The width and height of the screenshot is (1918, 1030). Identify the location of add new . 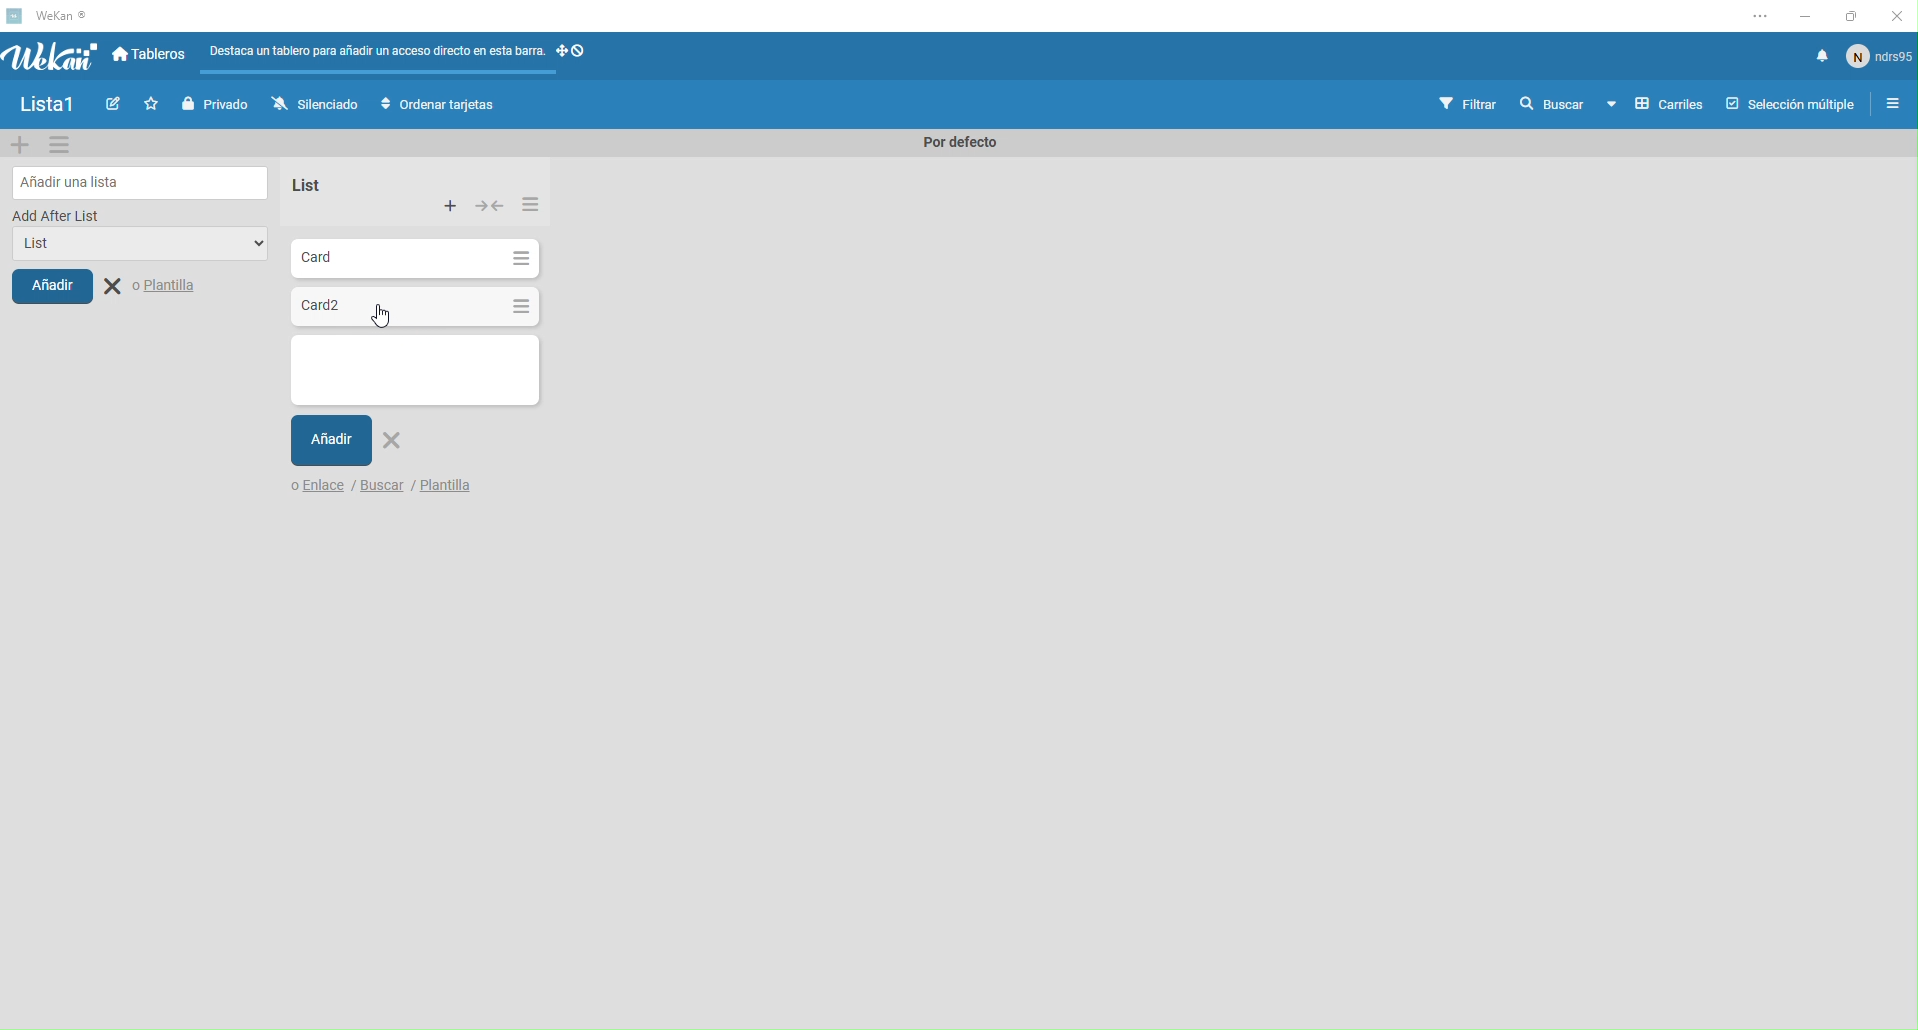
(20, 144).